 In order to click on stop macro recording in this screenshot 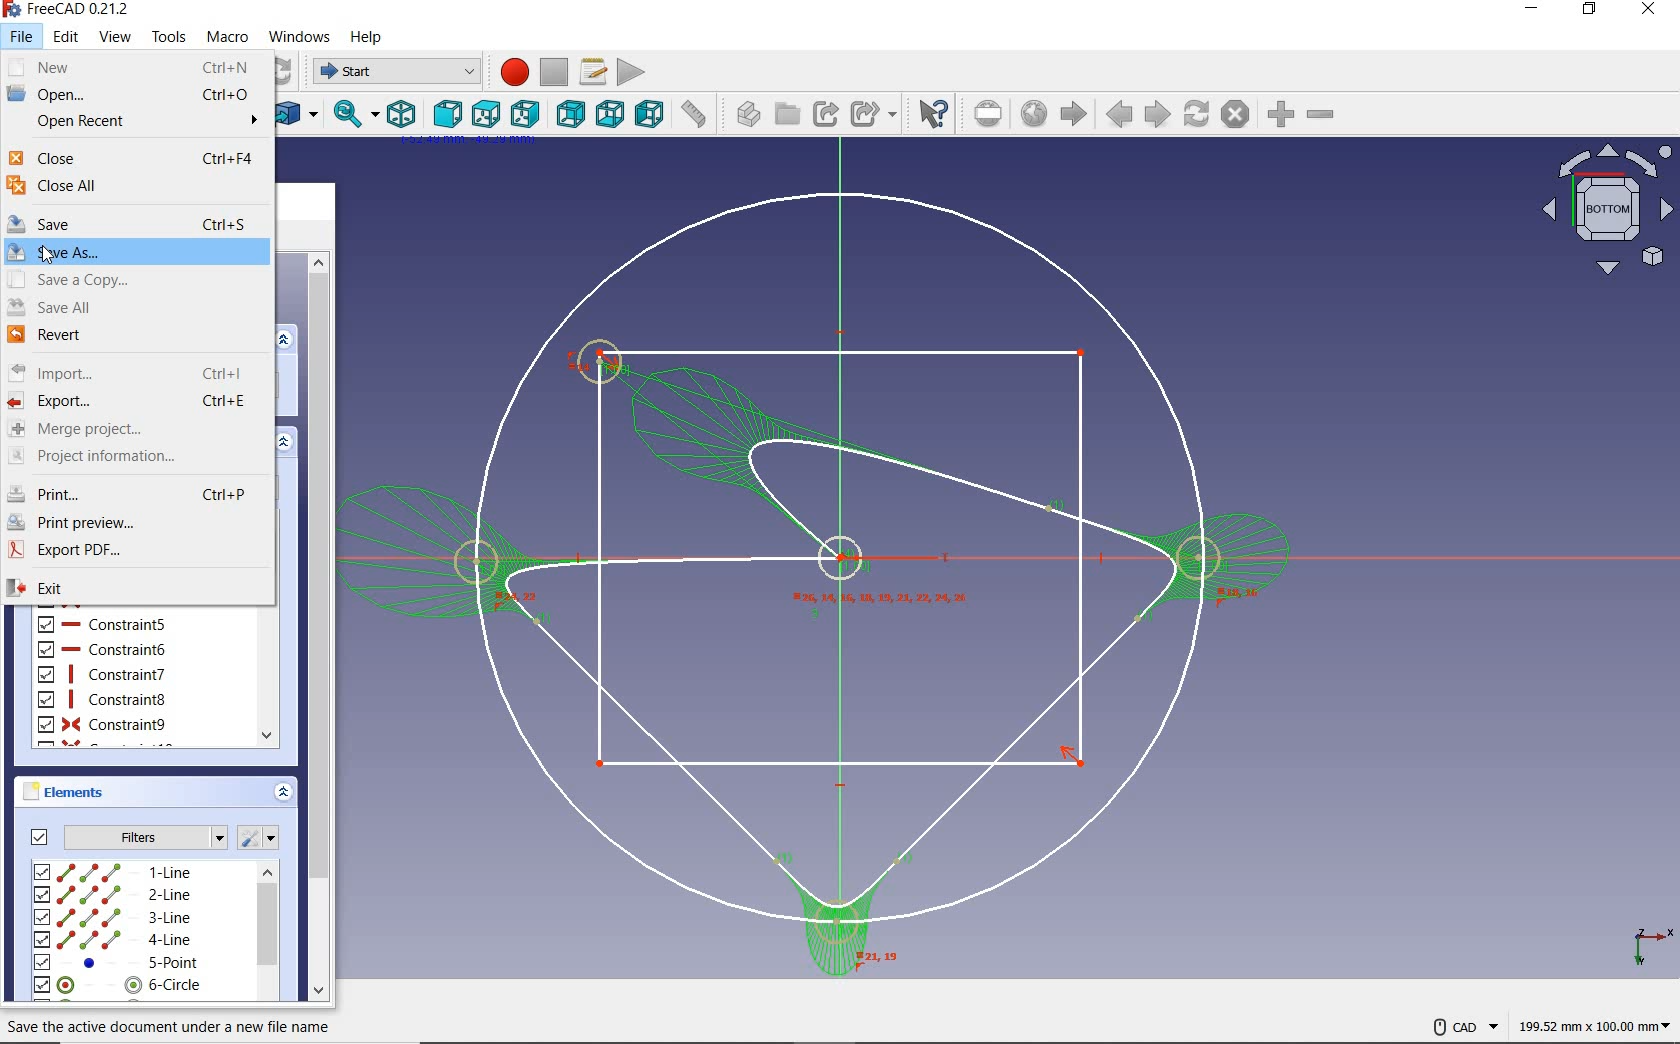, I will do `click(554, 72)`.